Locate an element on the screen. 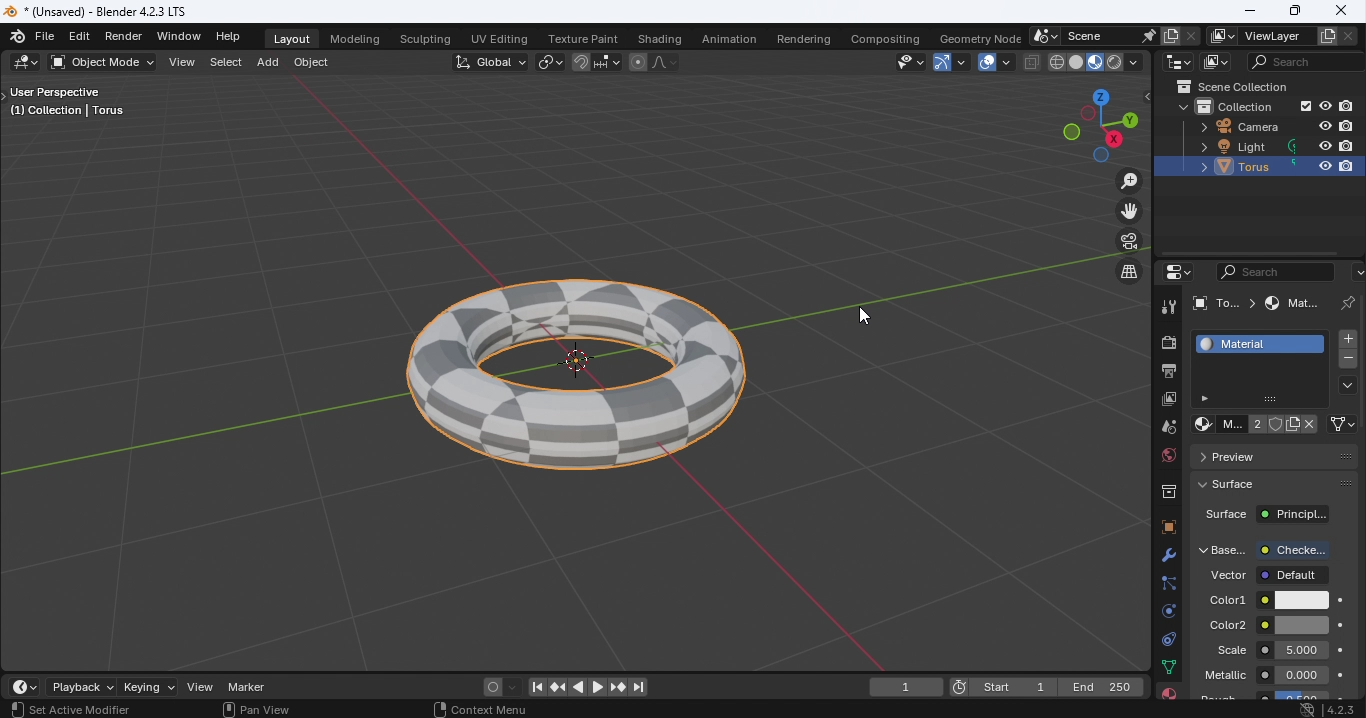 This screenshot has width=1366, height=718. View is located at coordinates (184, 62).